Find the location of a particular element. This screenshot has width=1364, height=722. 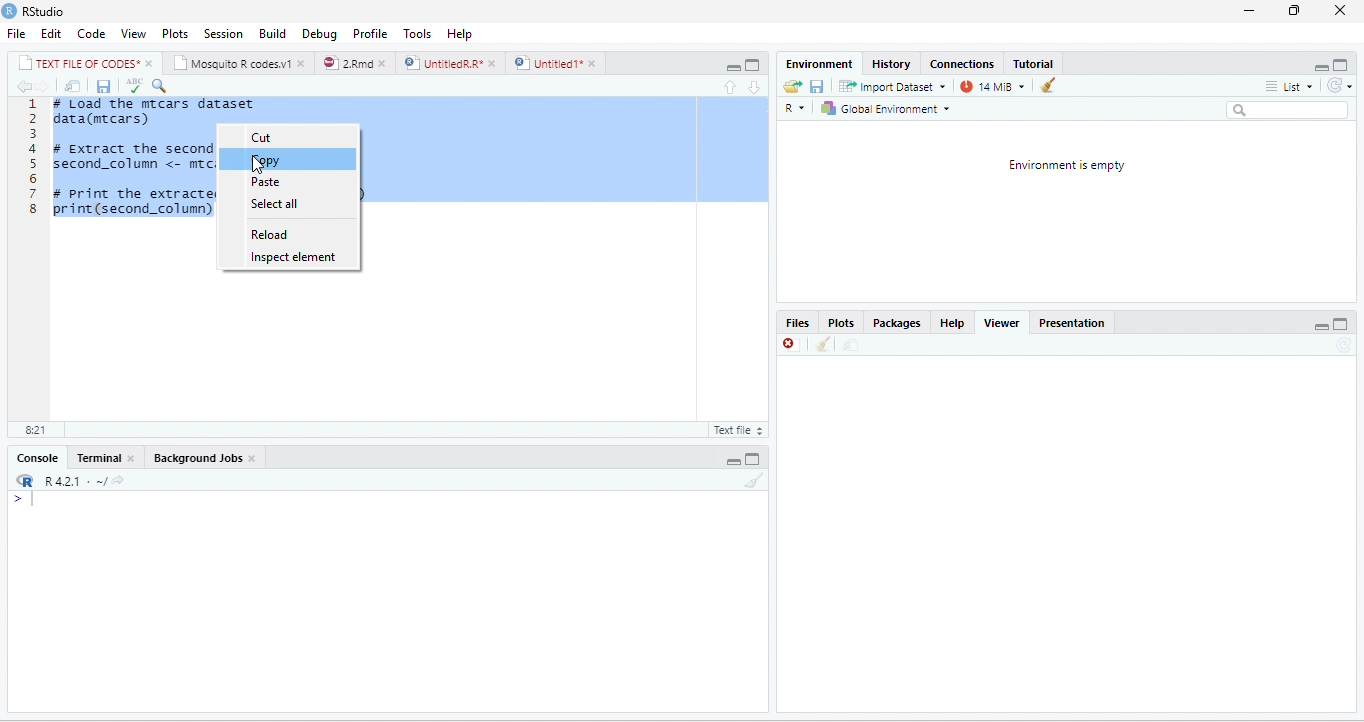

close is located at coordinates (254, 458).